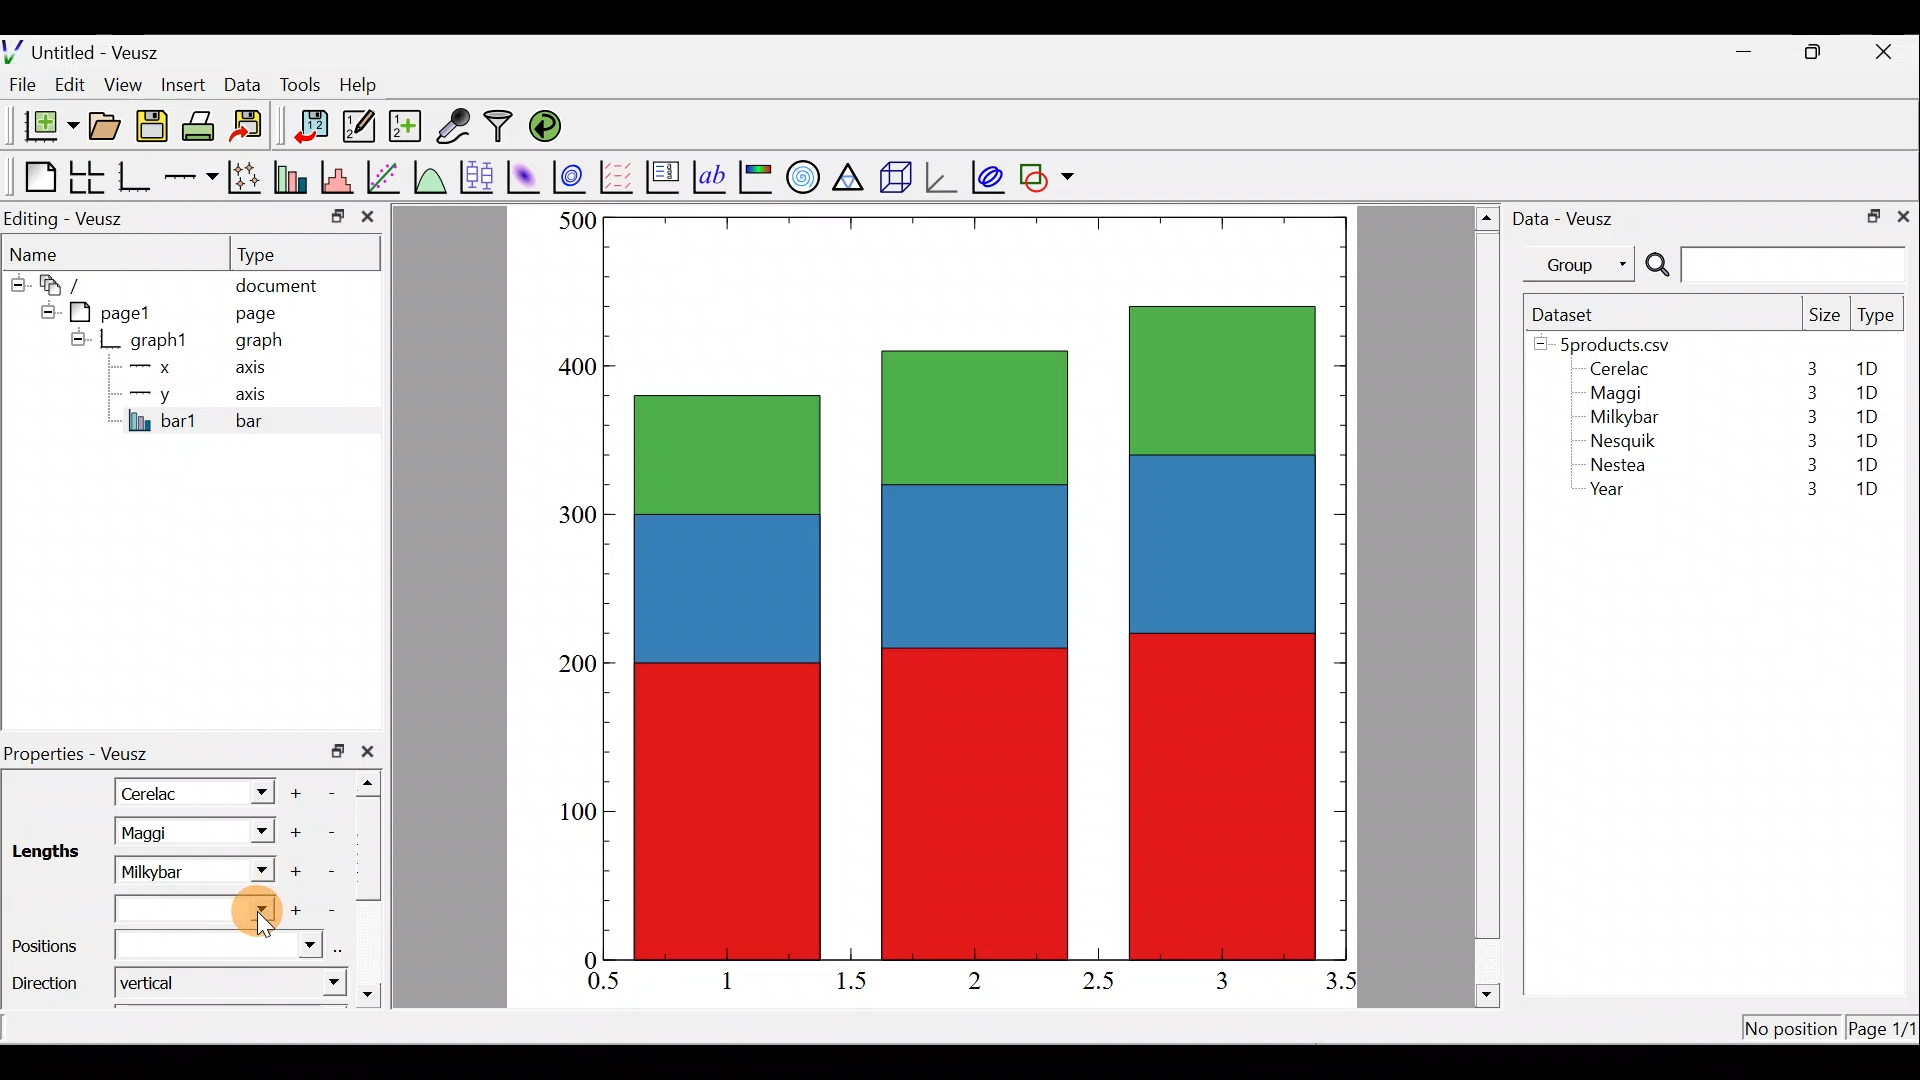 This screenshot has width=1920, height=1080. What do you see at coordinates (275, 253) in the screenshot?
I see `Type` at bounding box center [275, 253].